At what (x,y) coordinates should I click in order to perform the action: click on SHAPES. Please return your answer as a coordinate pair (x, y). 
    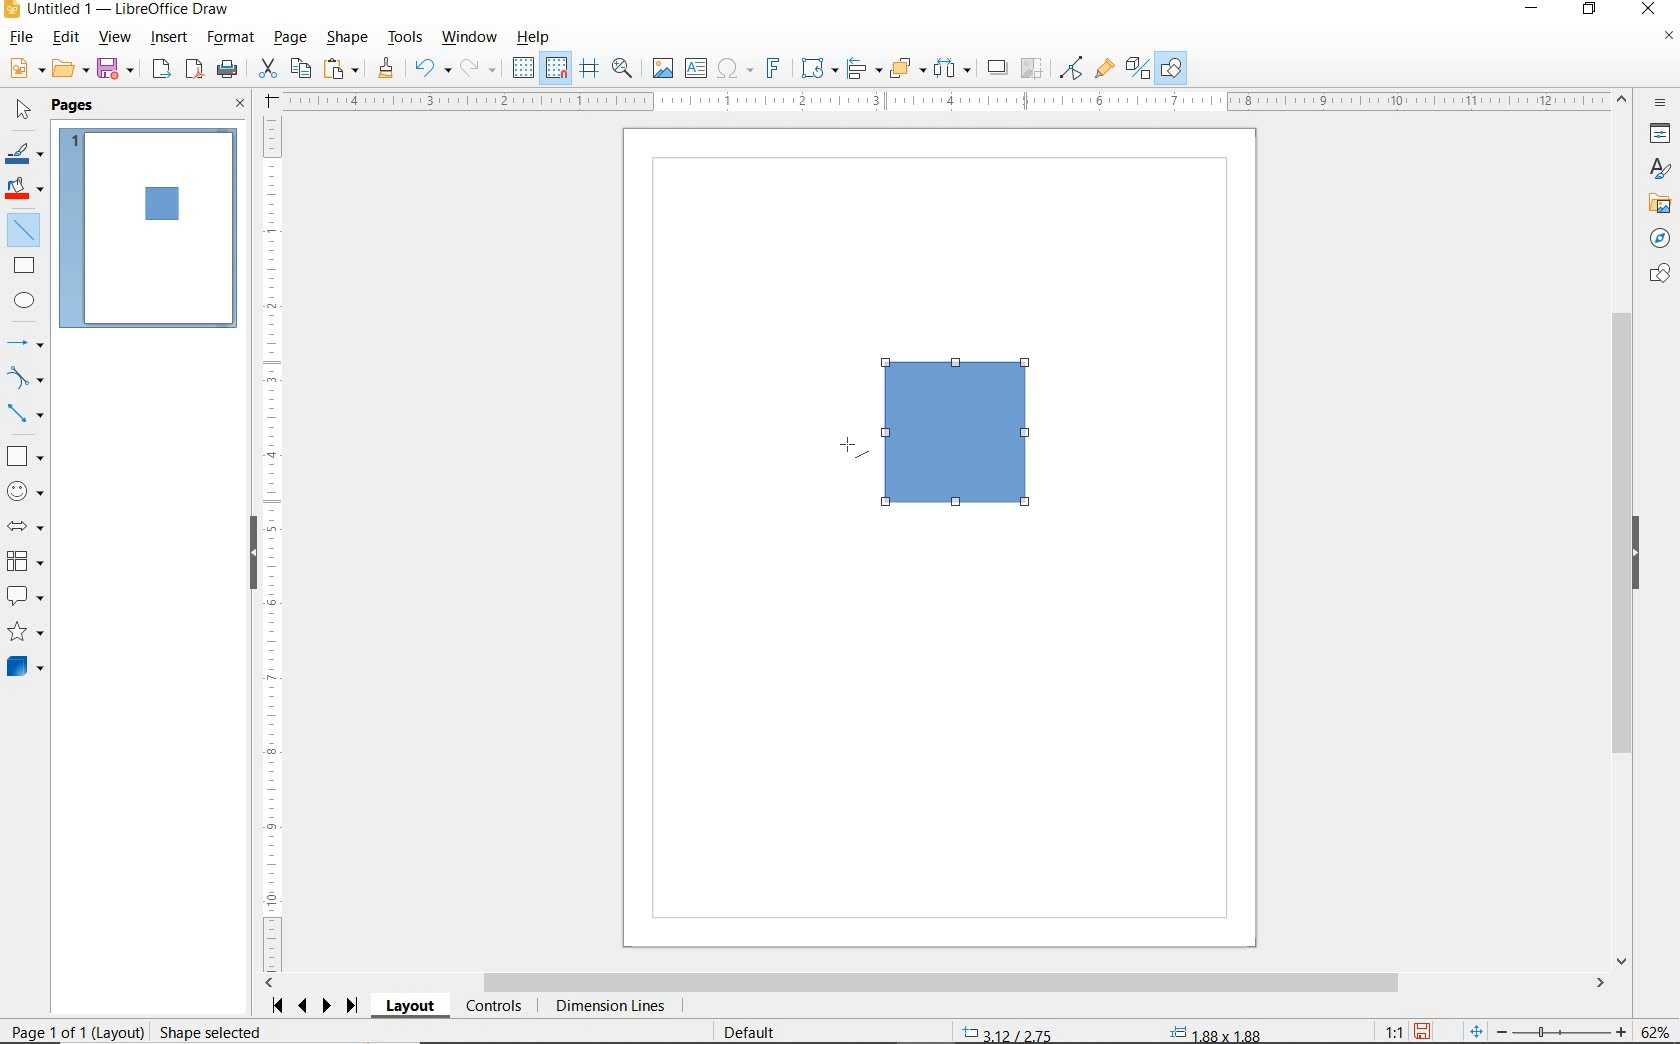
    Looking at the image, I should click on (1657, 275).